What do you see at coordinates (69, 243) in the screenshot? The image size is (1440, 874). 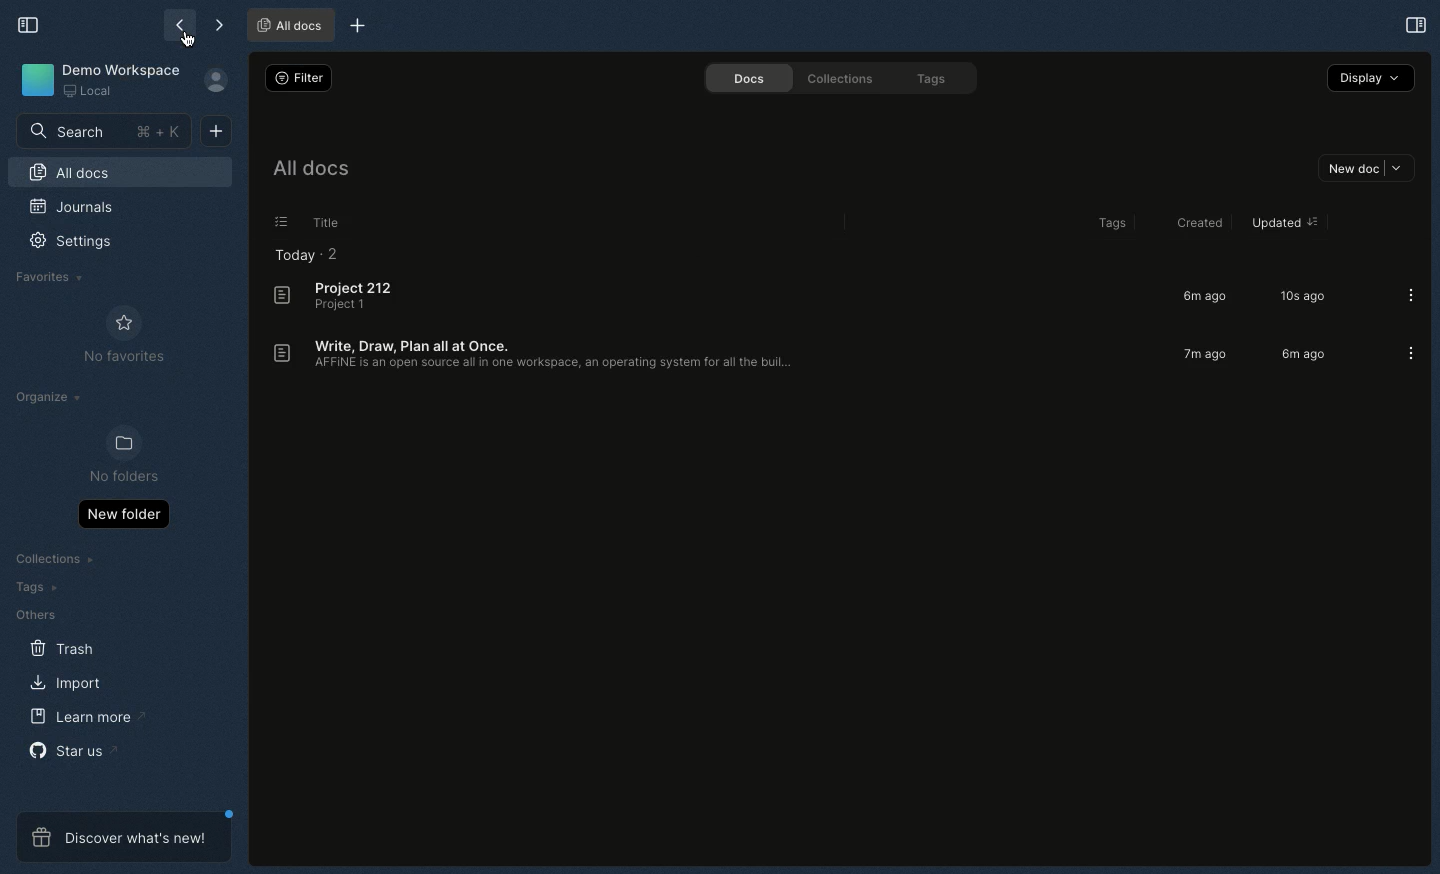 I see `Settings` at bounding box center [69, 243].